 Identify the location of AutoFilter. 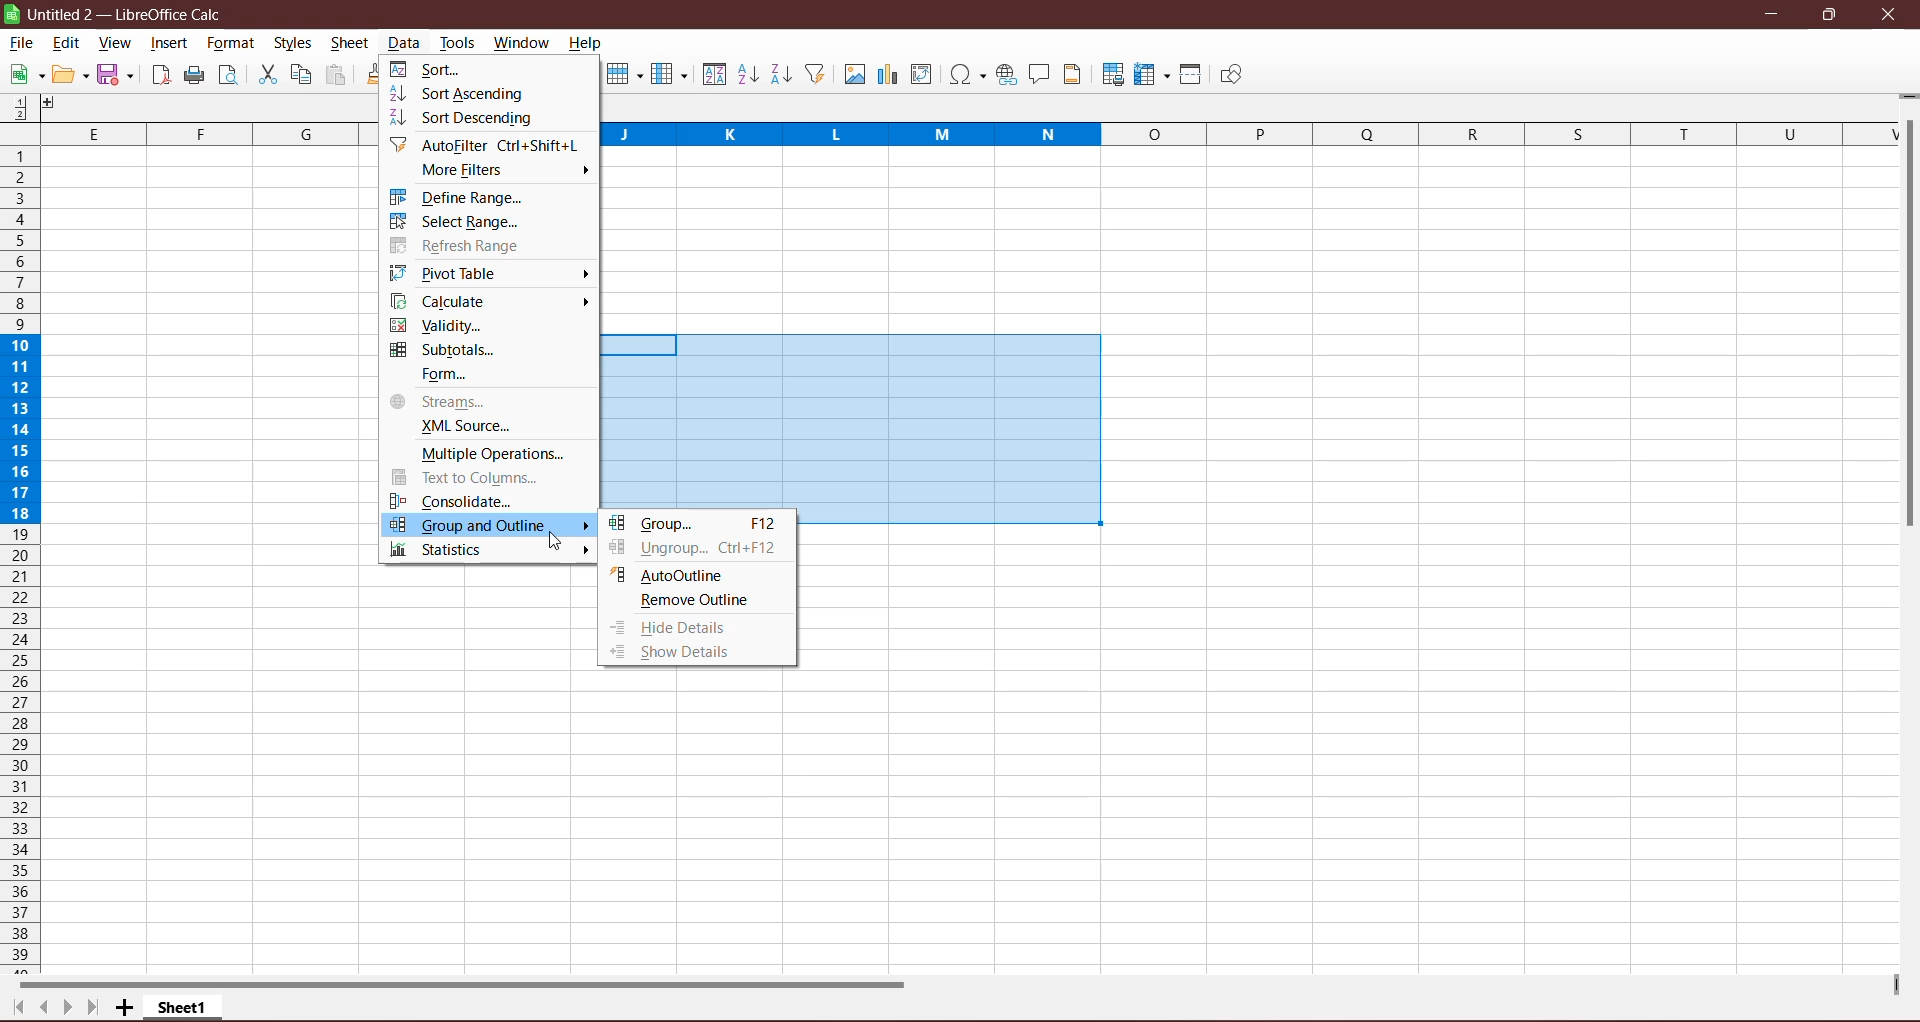
(490, 145).